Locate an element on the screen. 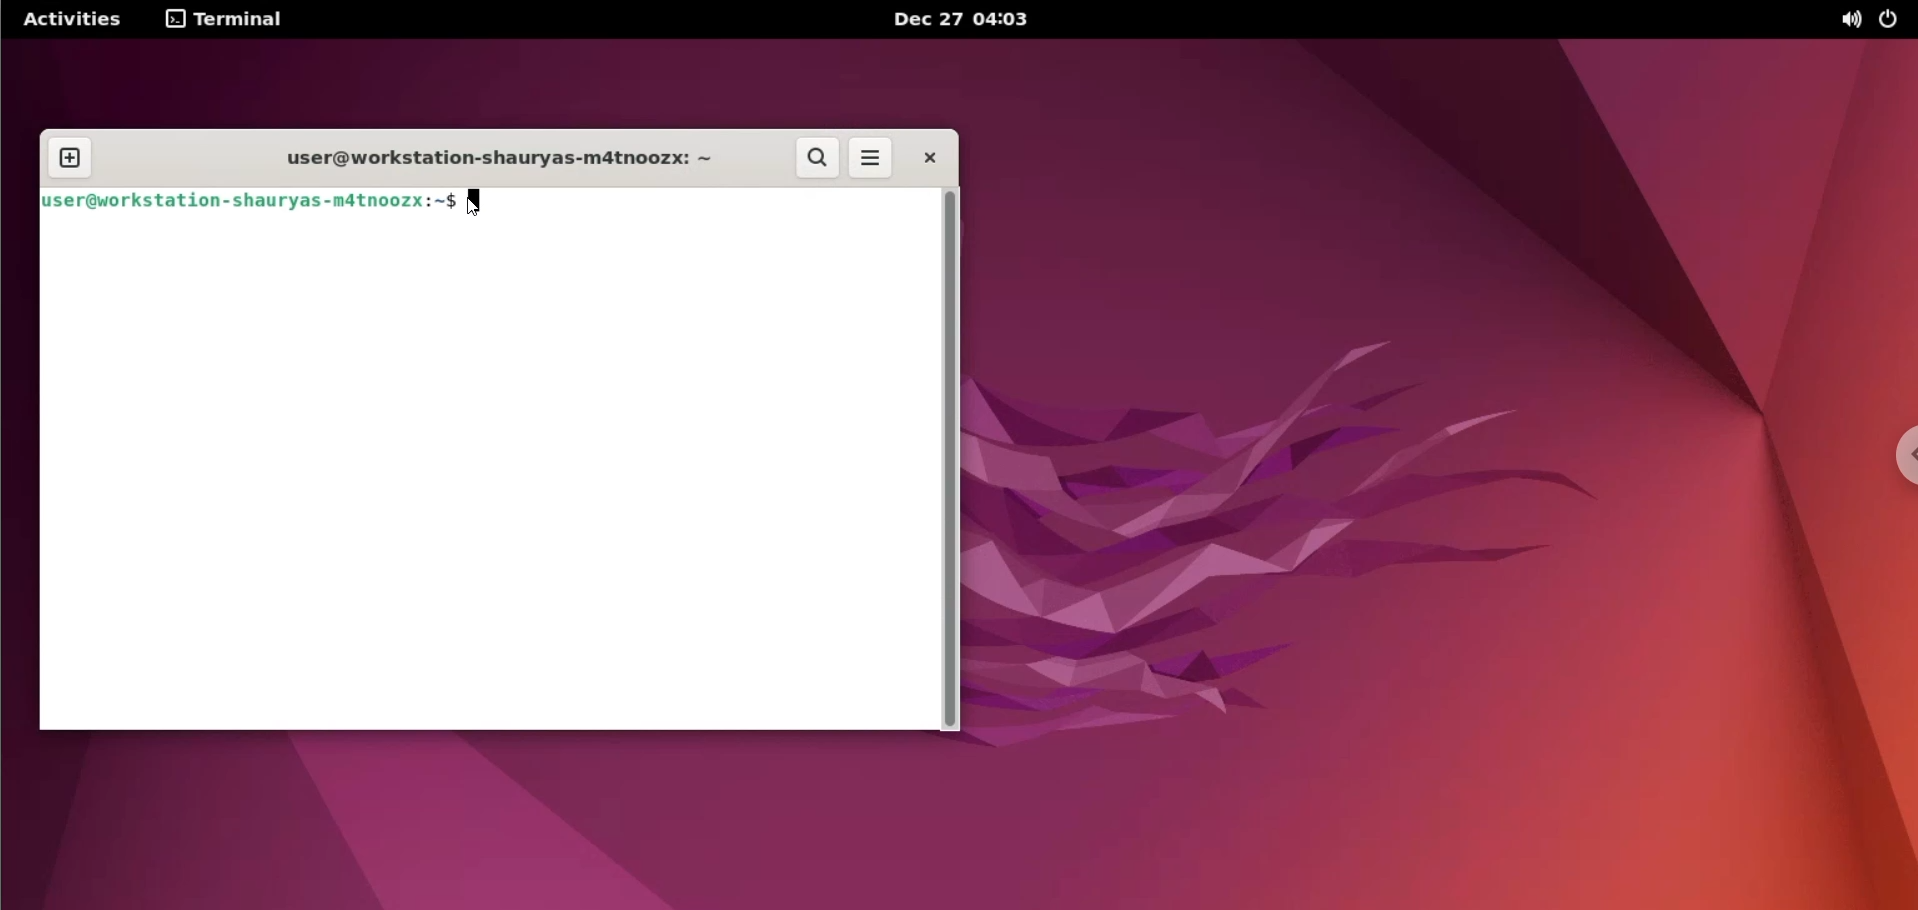 The width and height of the screenshot is (1918, 910). scrollbar is located at coordinates (950, 462).